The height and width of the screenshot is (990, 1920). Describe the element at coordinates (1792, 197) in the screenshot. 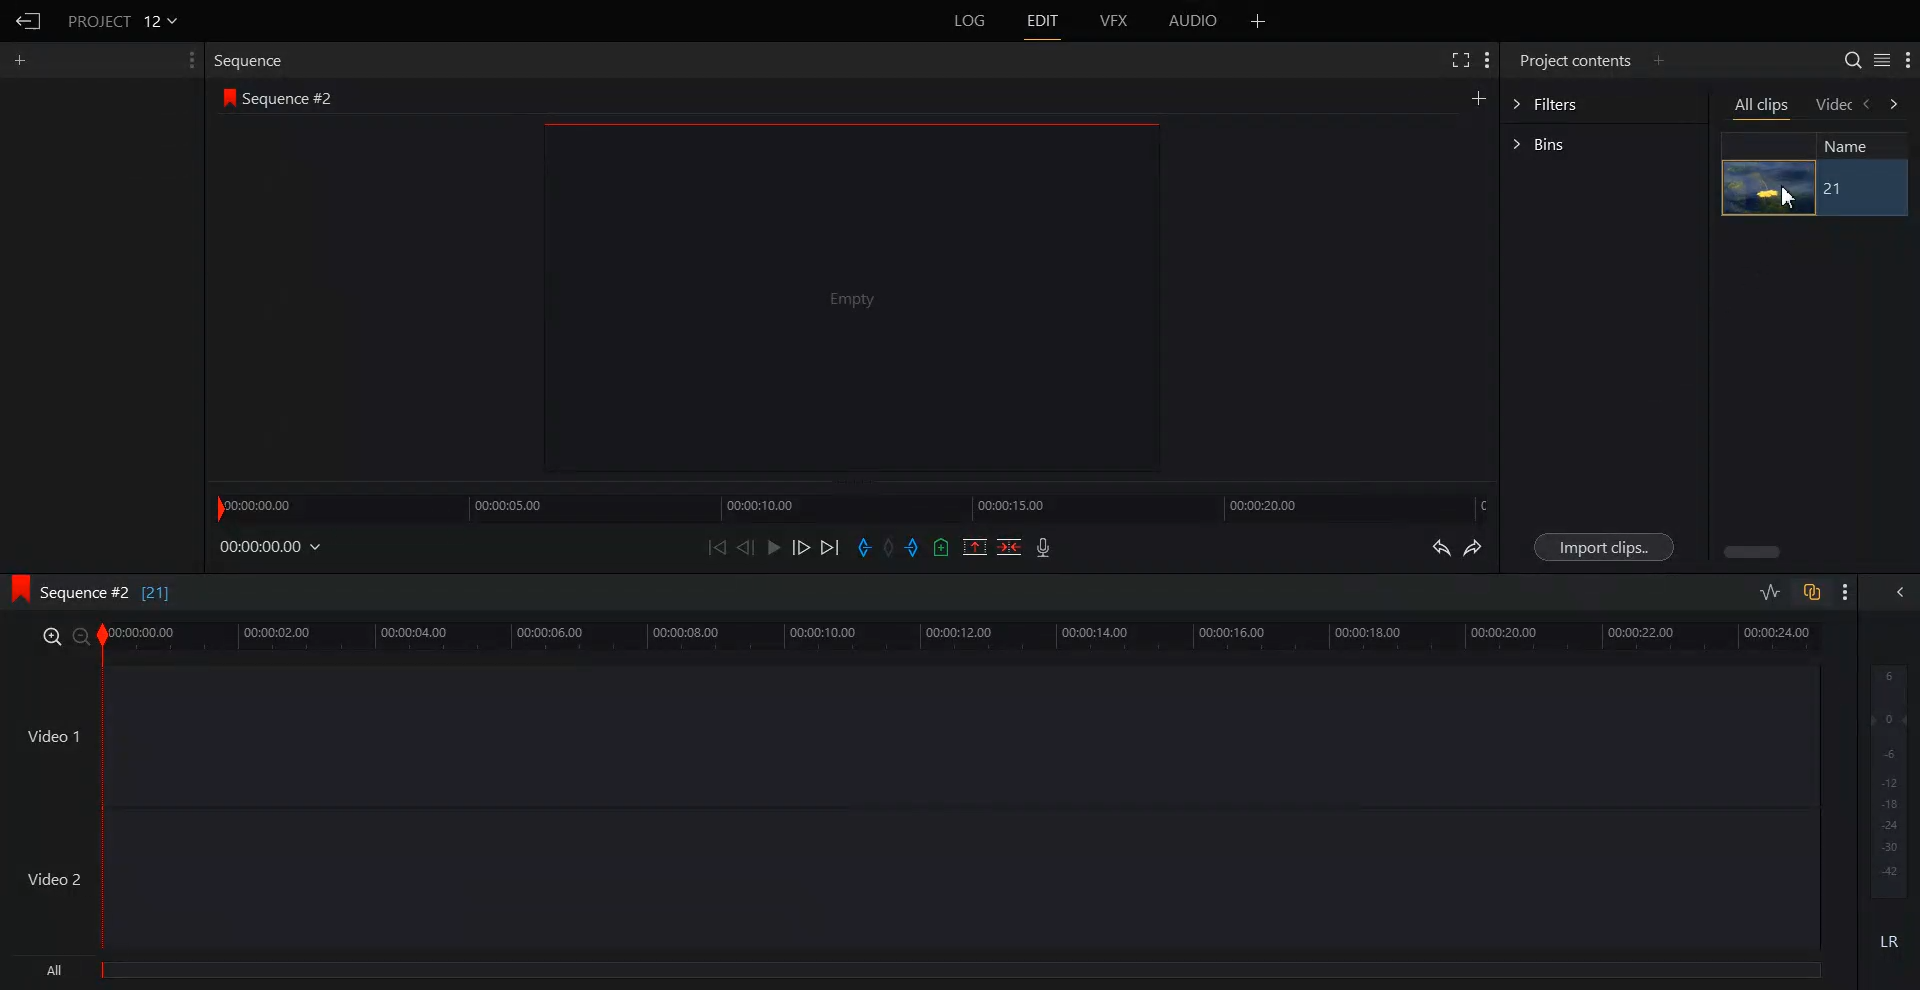

I see `Cursor` at that location.